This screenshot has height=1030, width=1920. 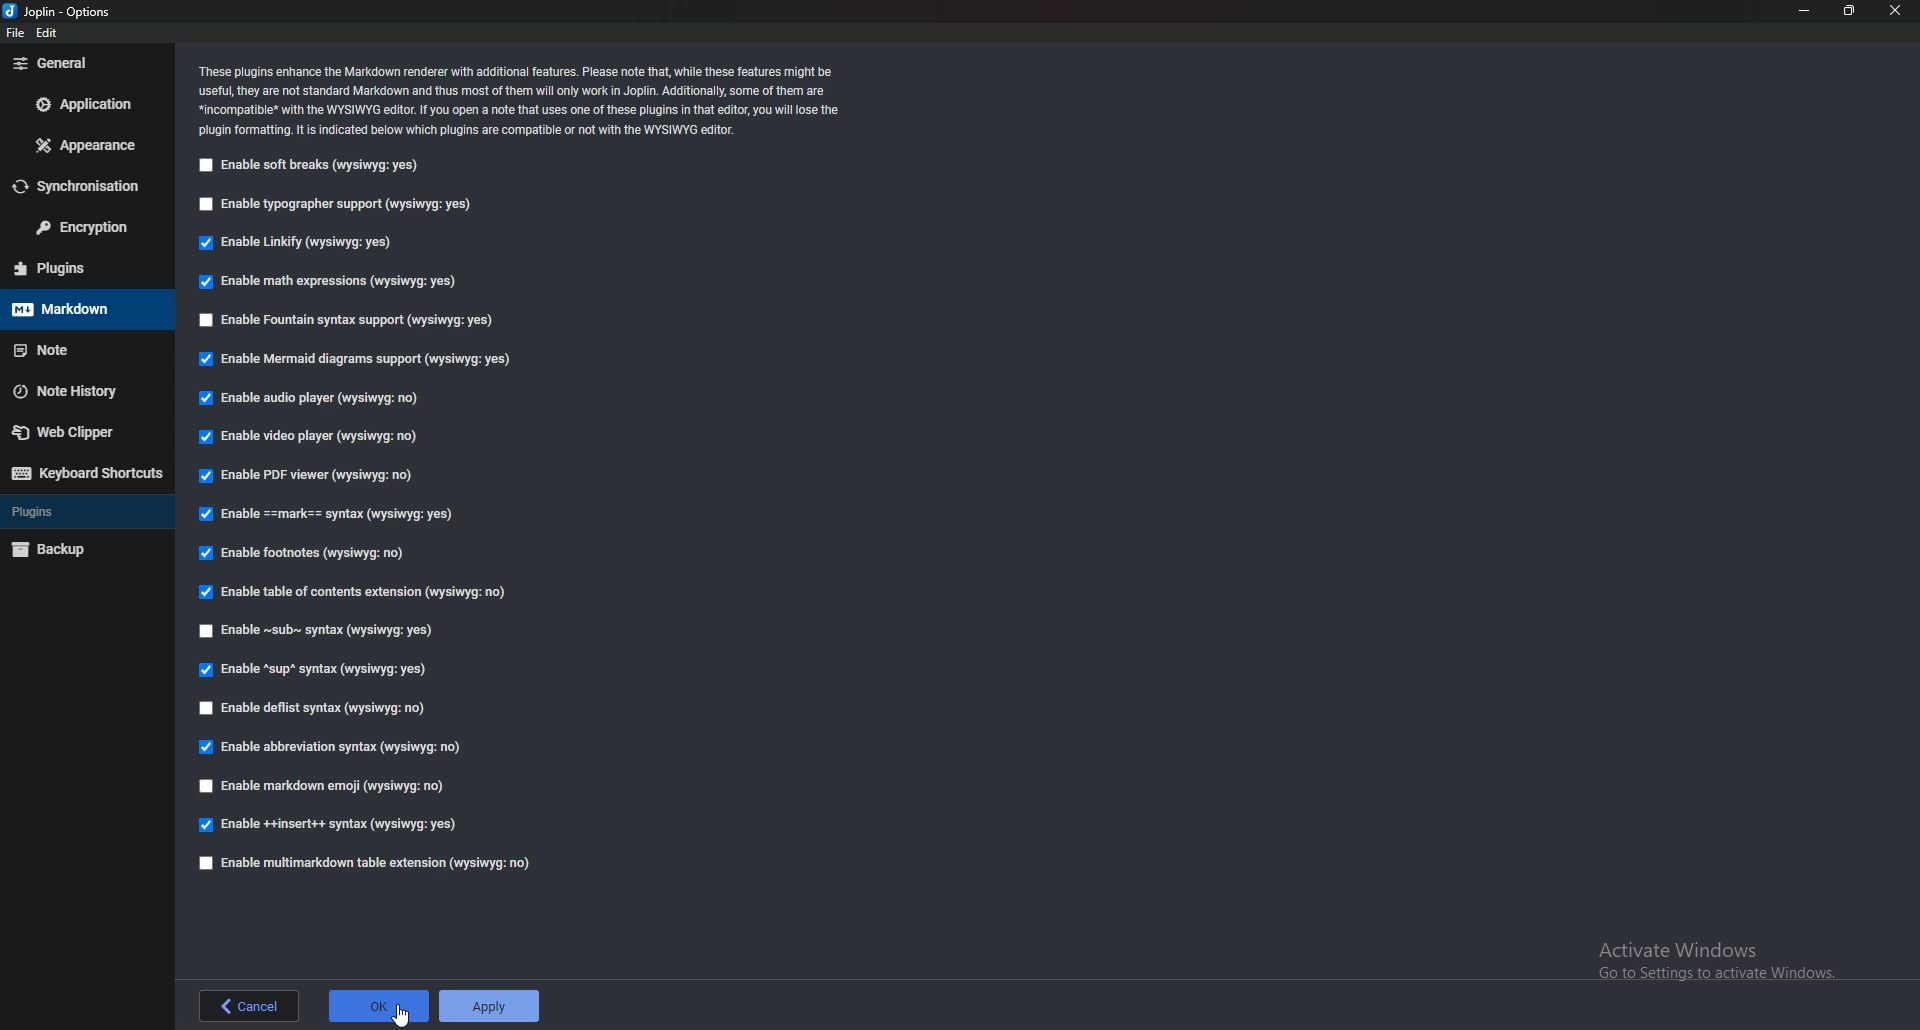 What do you see at coordinates (310, 551) in the screenshot?
I see `Enable footnotes (wysiwyg: no)` at bounding box center [310, 551].